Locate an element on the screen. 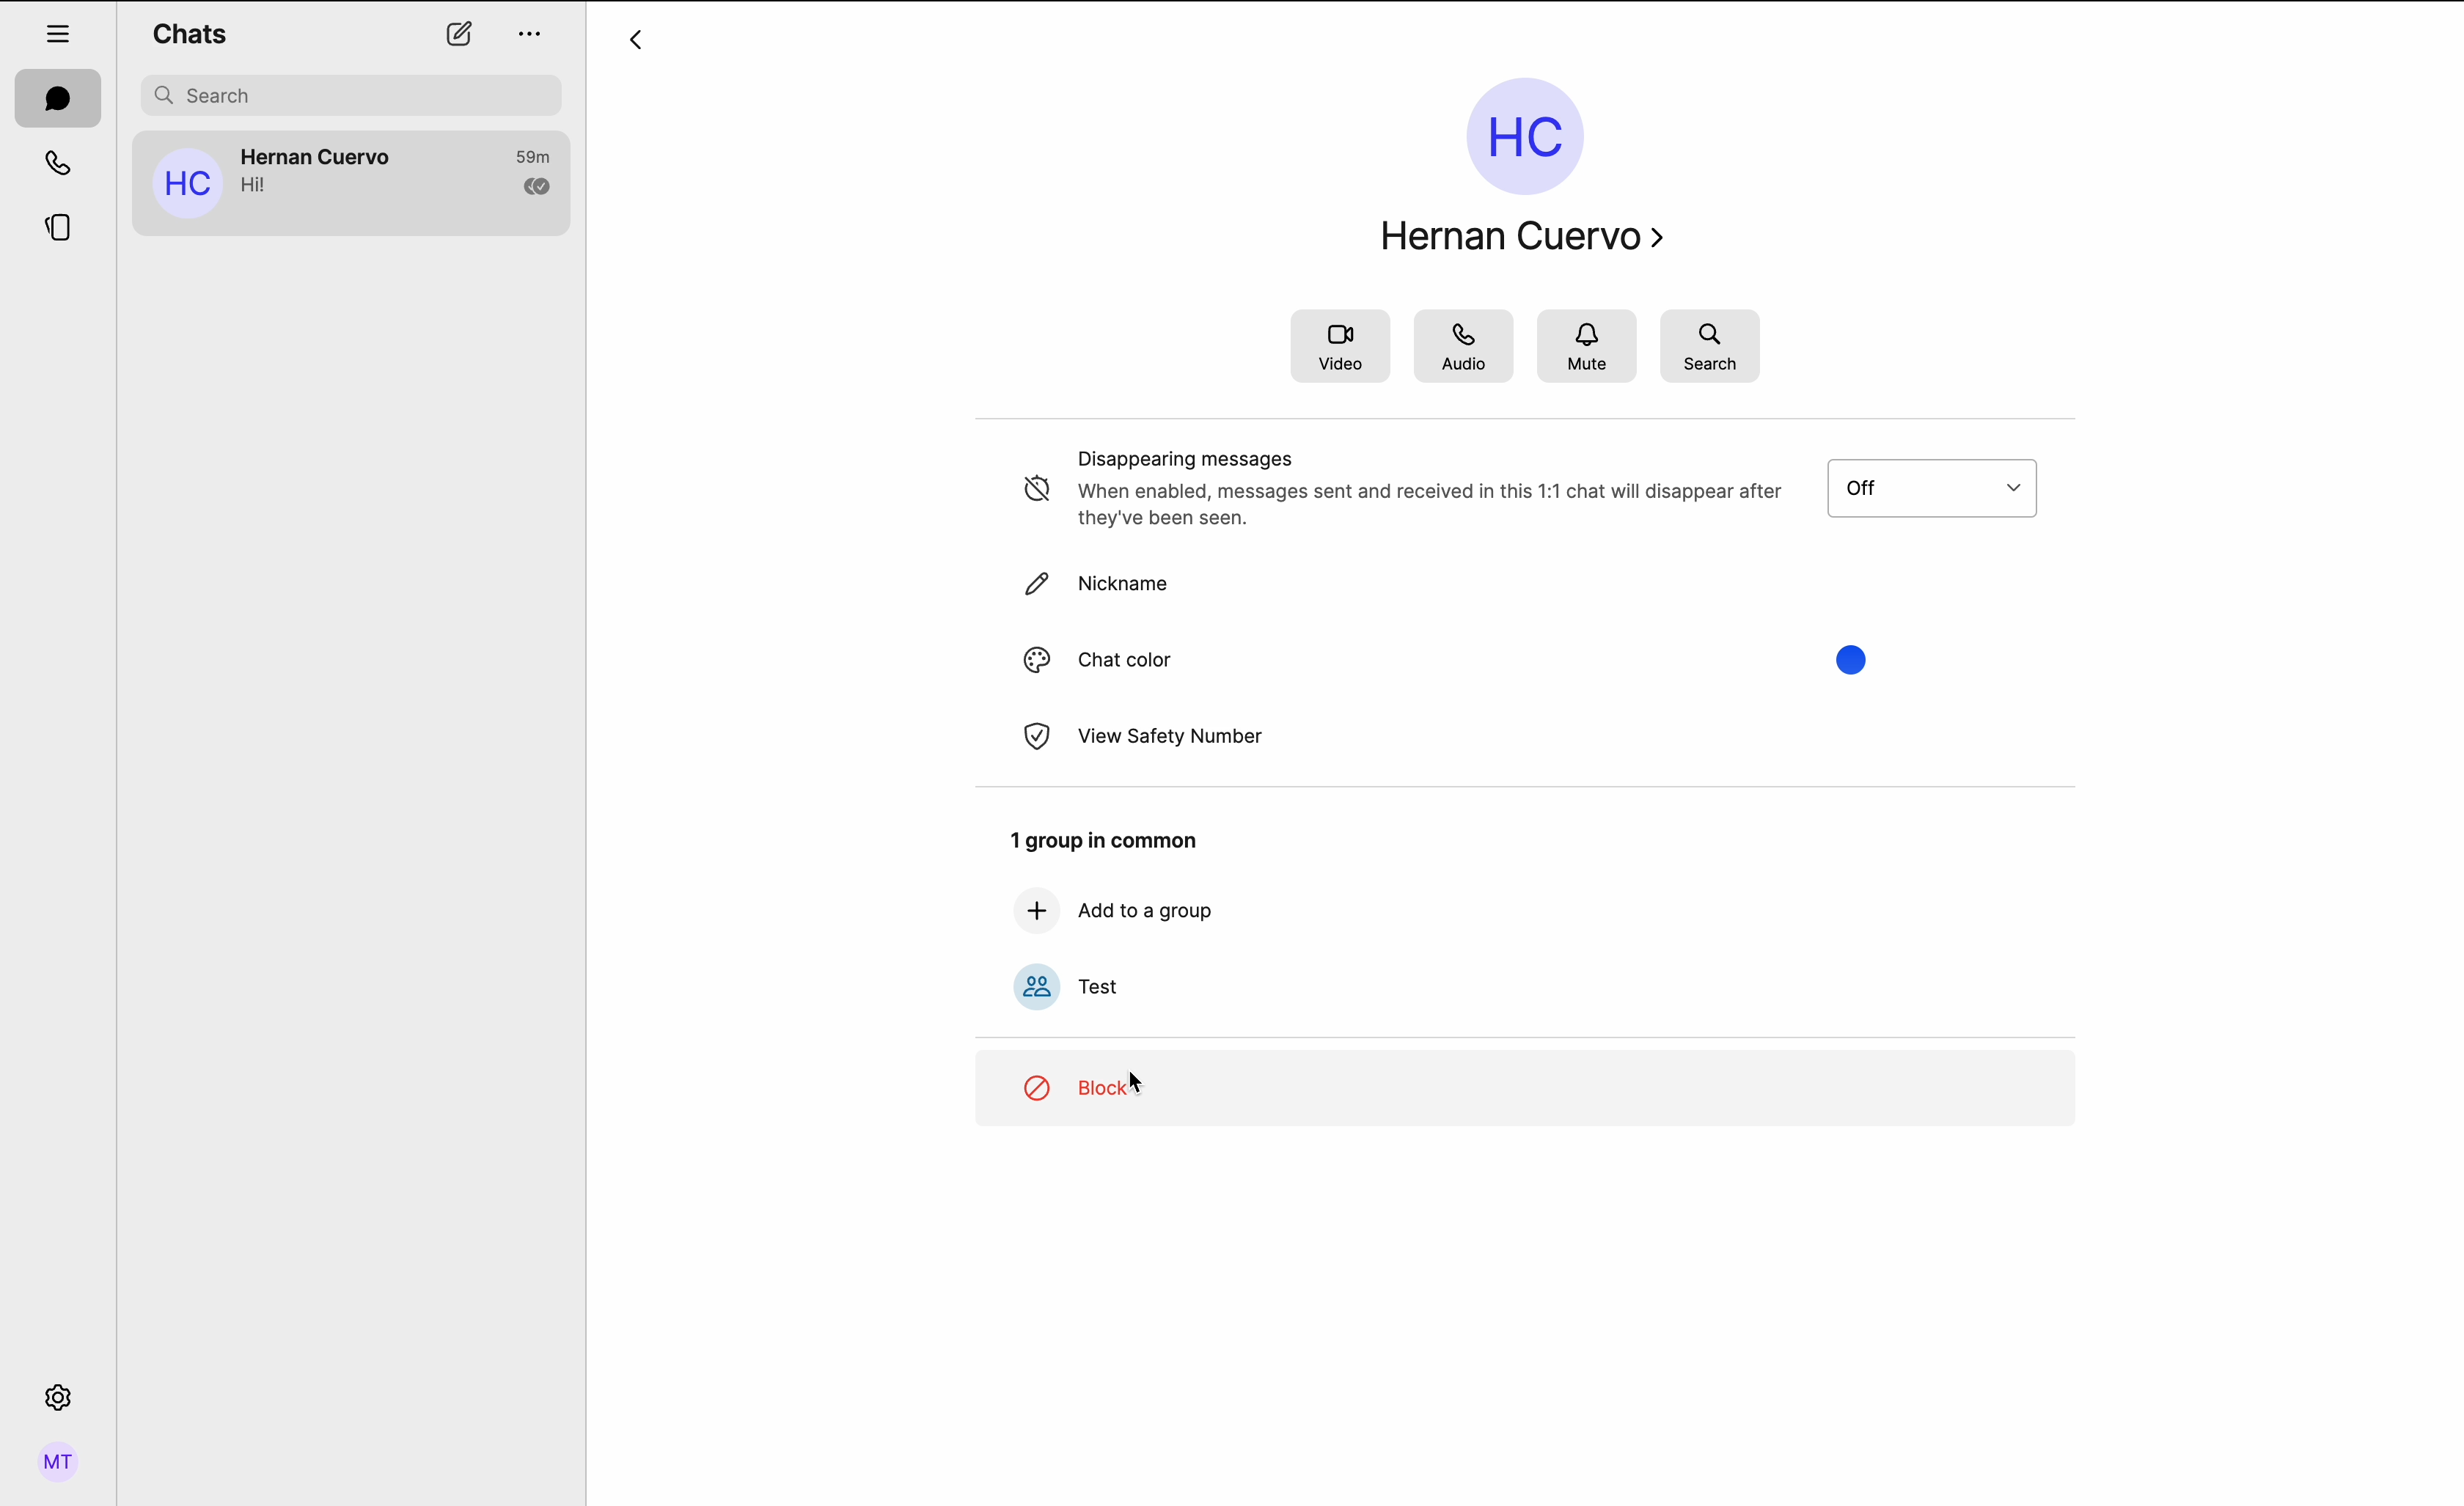 The image size is (2464, 1506). chats is located at coordinates (196, 32).